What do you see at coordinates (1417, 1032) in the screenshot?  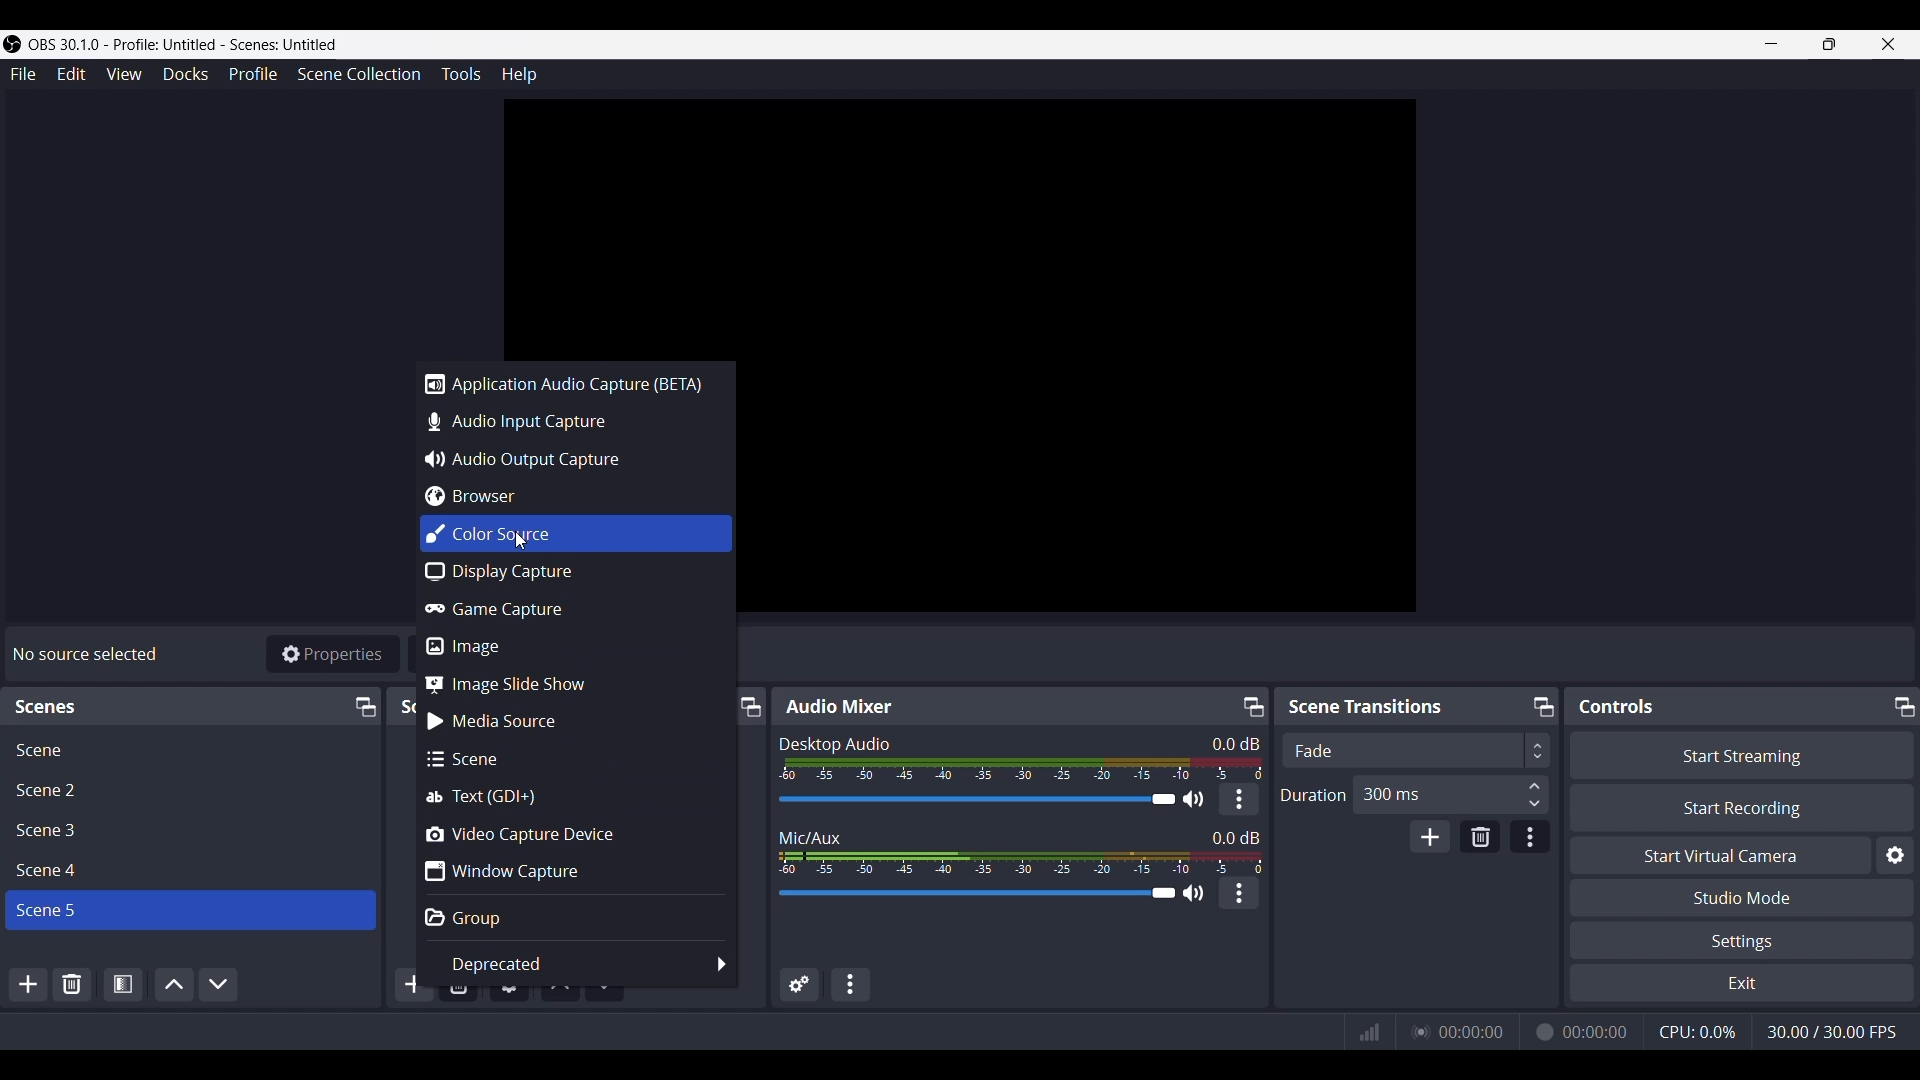 I see `Streaming` at bounding box center [1417, 1032].